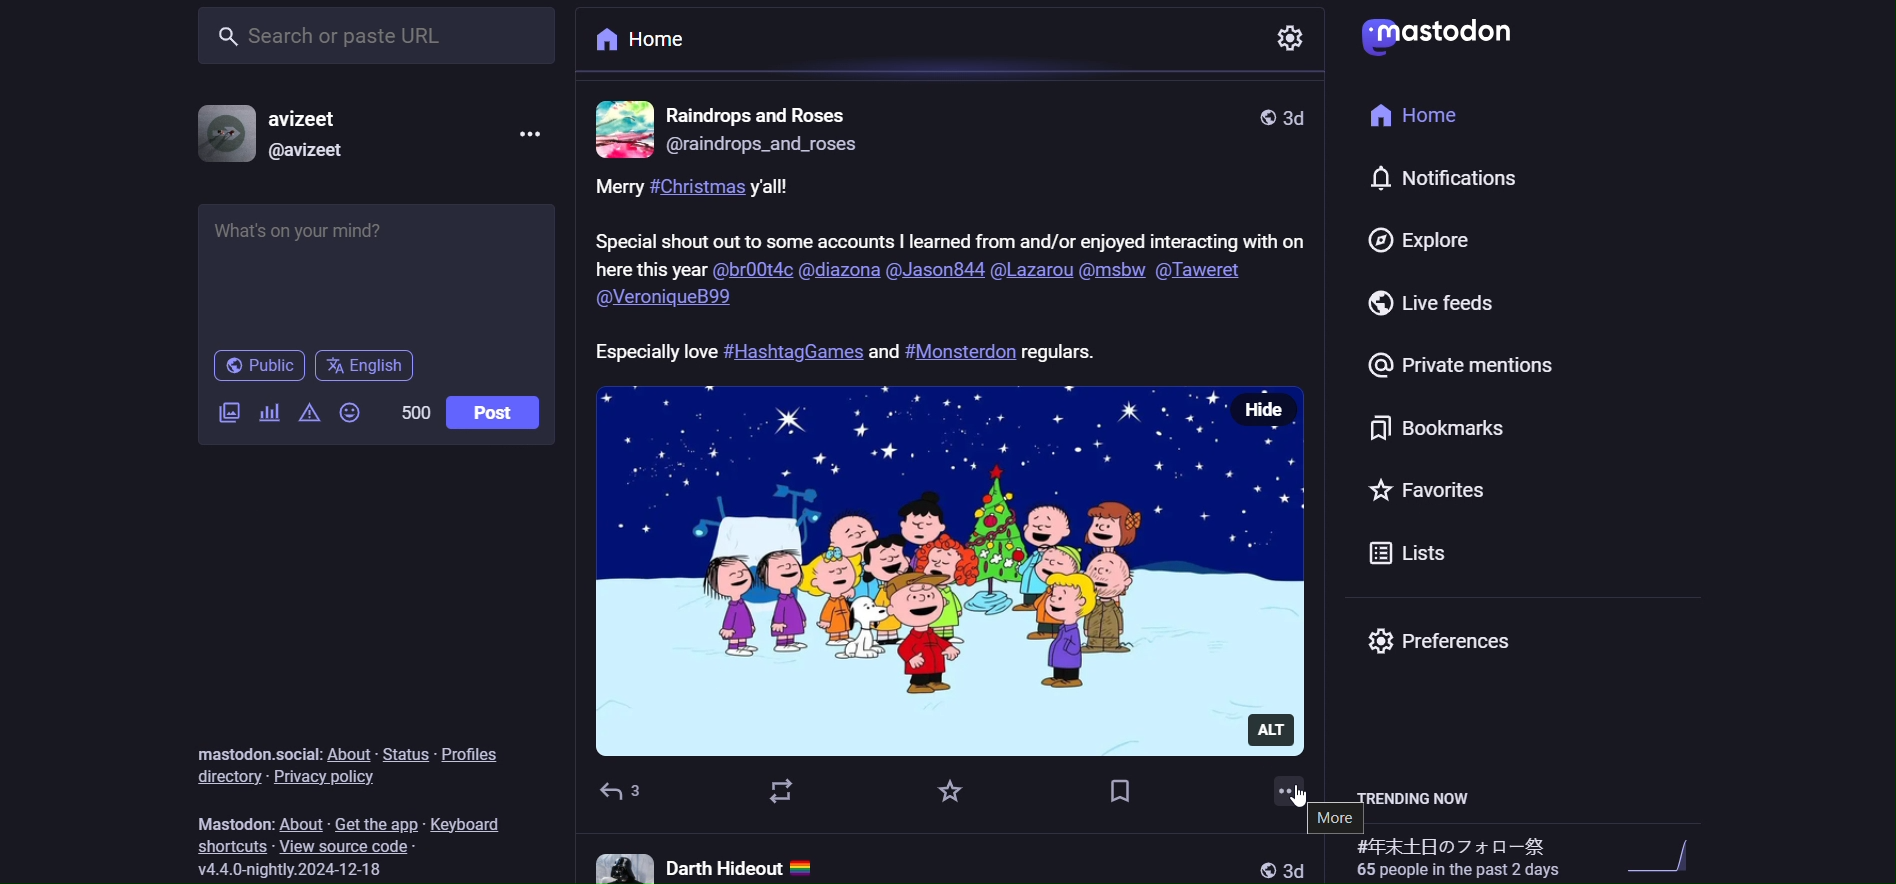 This screenshot has height=884, width=1896. What do you see at coordinates (500, 410) in the screenshot?
I see `post` at bounding box center [500, 410].